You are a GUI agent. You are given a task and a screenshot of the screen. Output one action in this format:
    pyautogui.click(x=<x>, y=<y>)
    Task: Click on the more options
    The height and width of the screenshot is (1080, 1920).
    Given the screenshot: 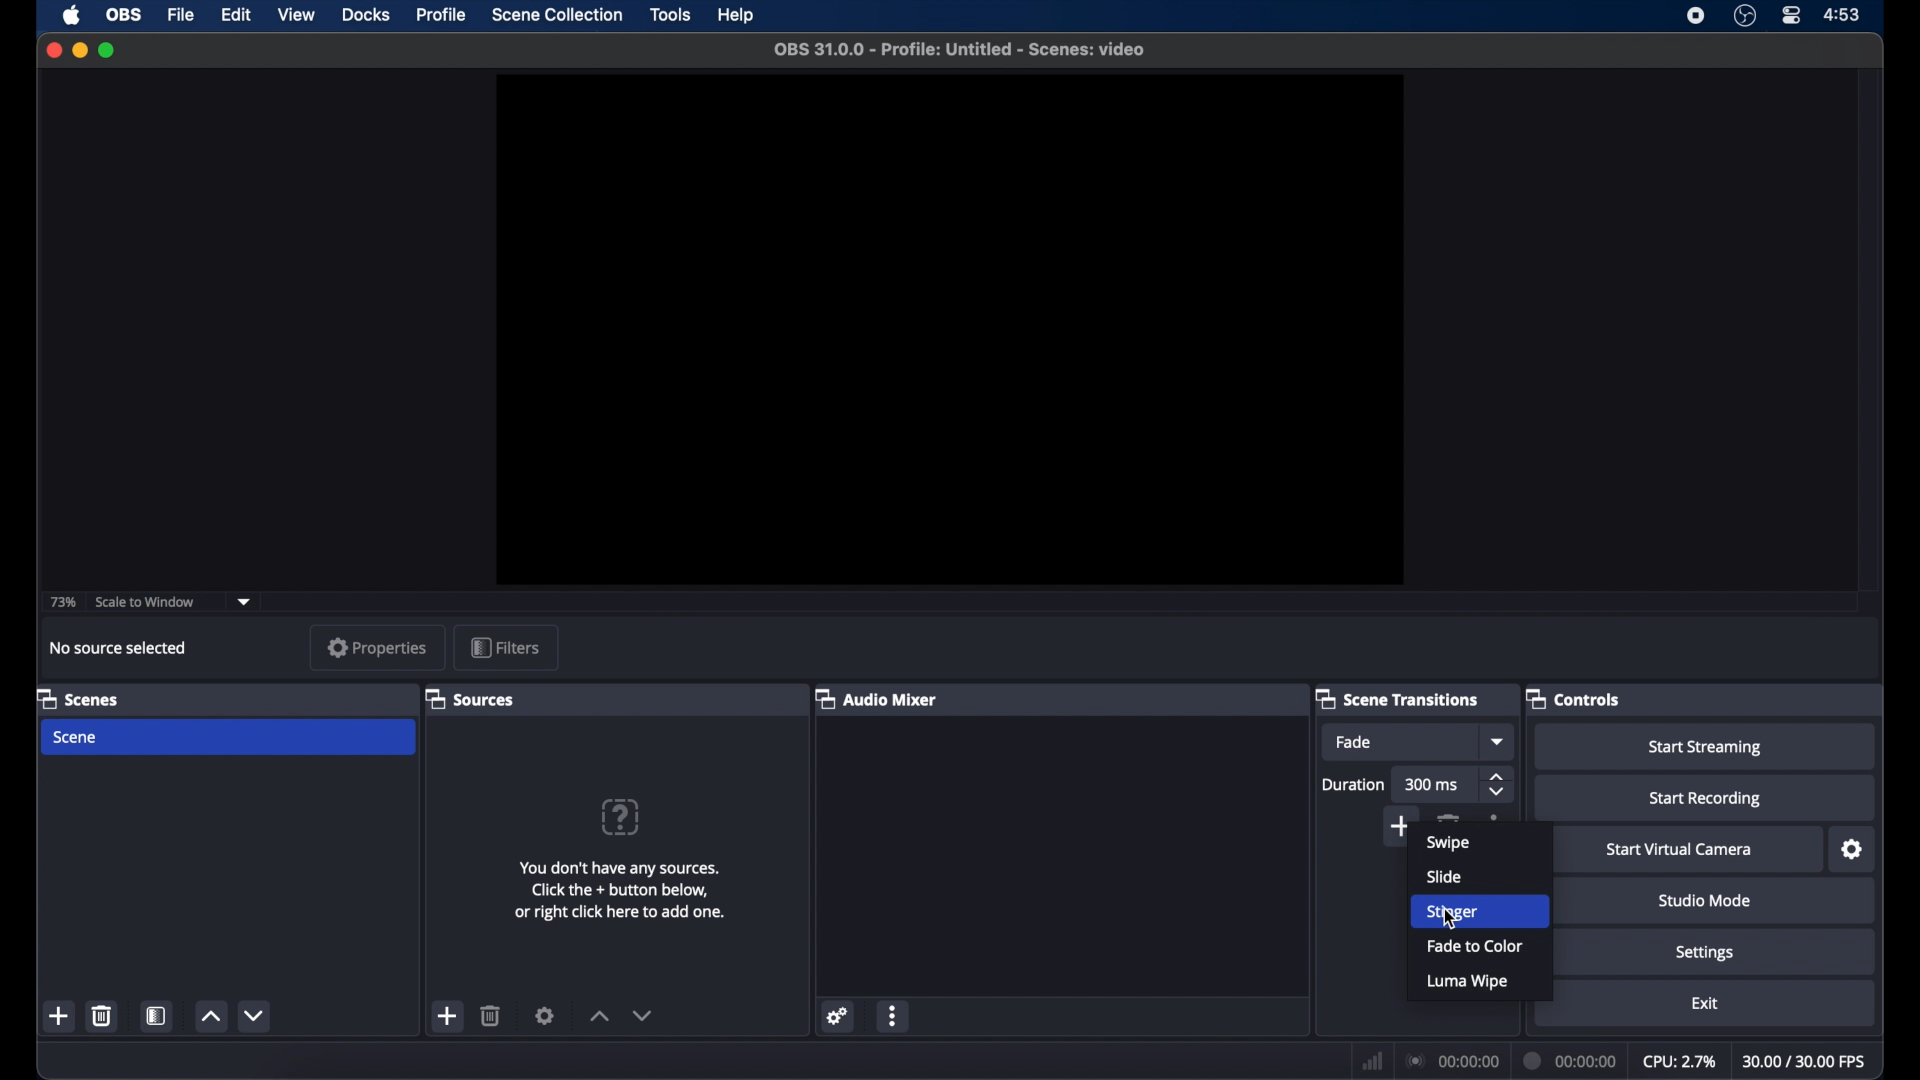 What is the action you would take?
    pyautogui.click(x=1495, y=817)
    